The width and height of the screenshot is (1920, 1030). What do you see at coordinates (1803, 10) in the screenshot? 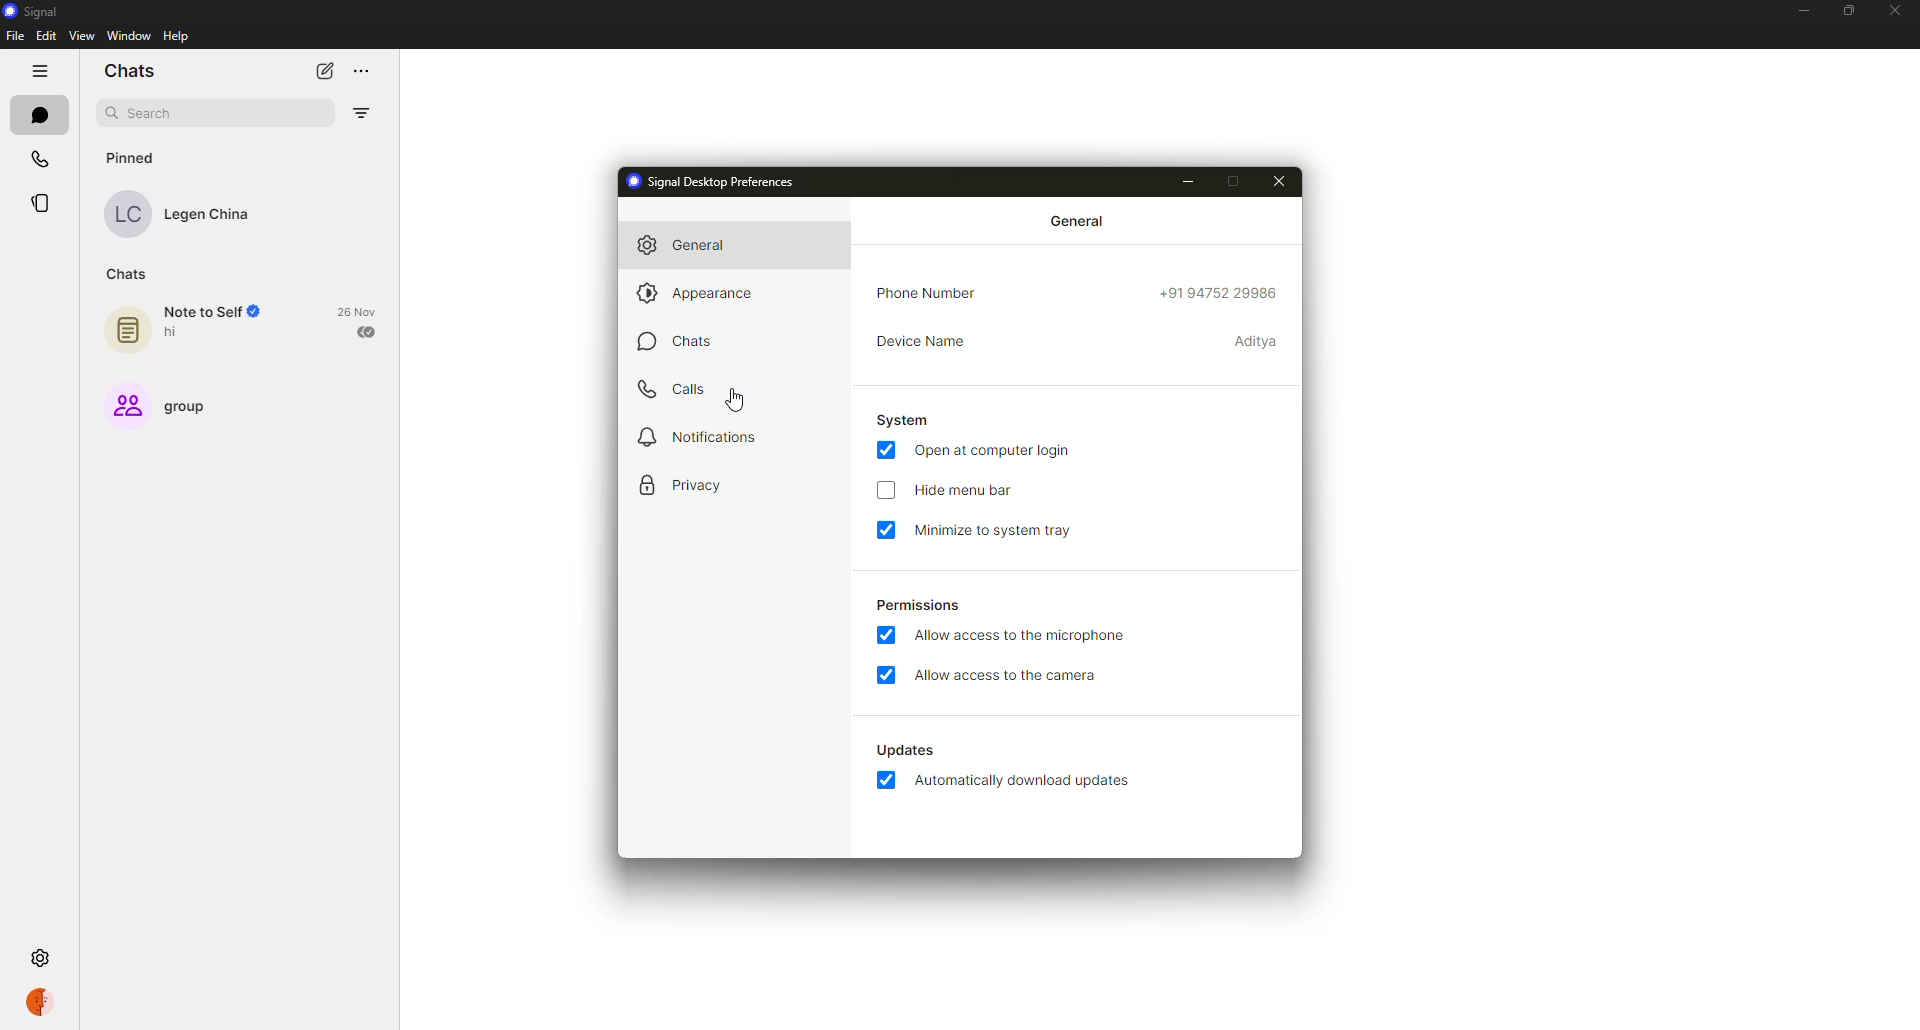
I see `minimize` at bounding box center [1803, 10].